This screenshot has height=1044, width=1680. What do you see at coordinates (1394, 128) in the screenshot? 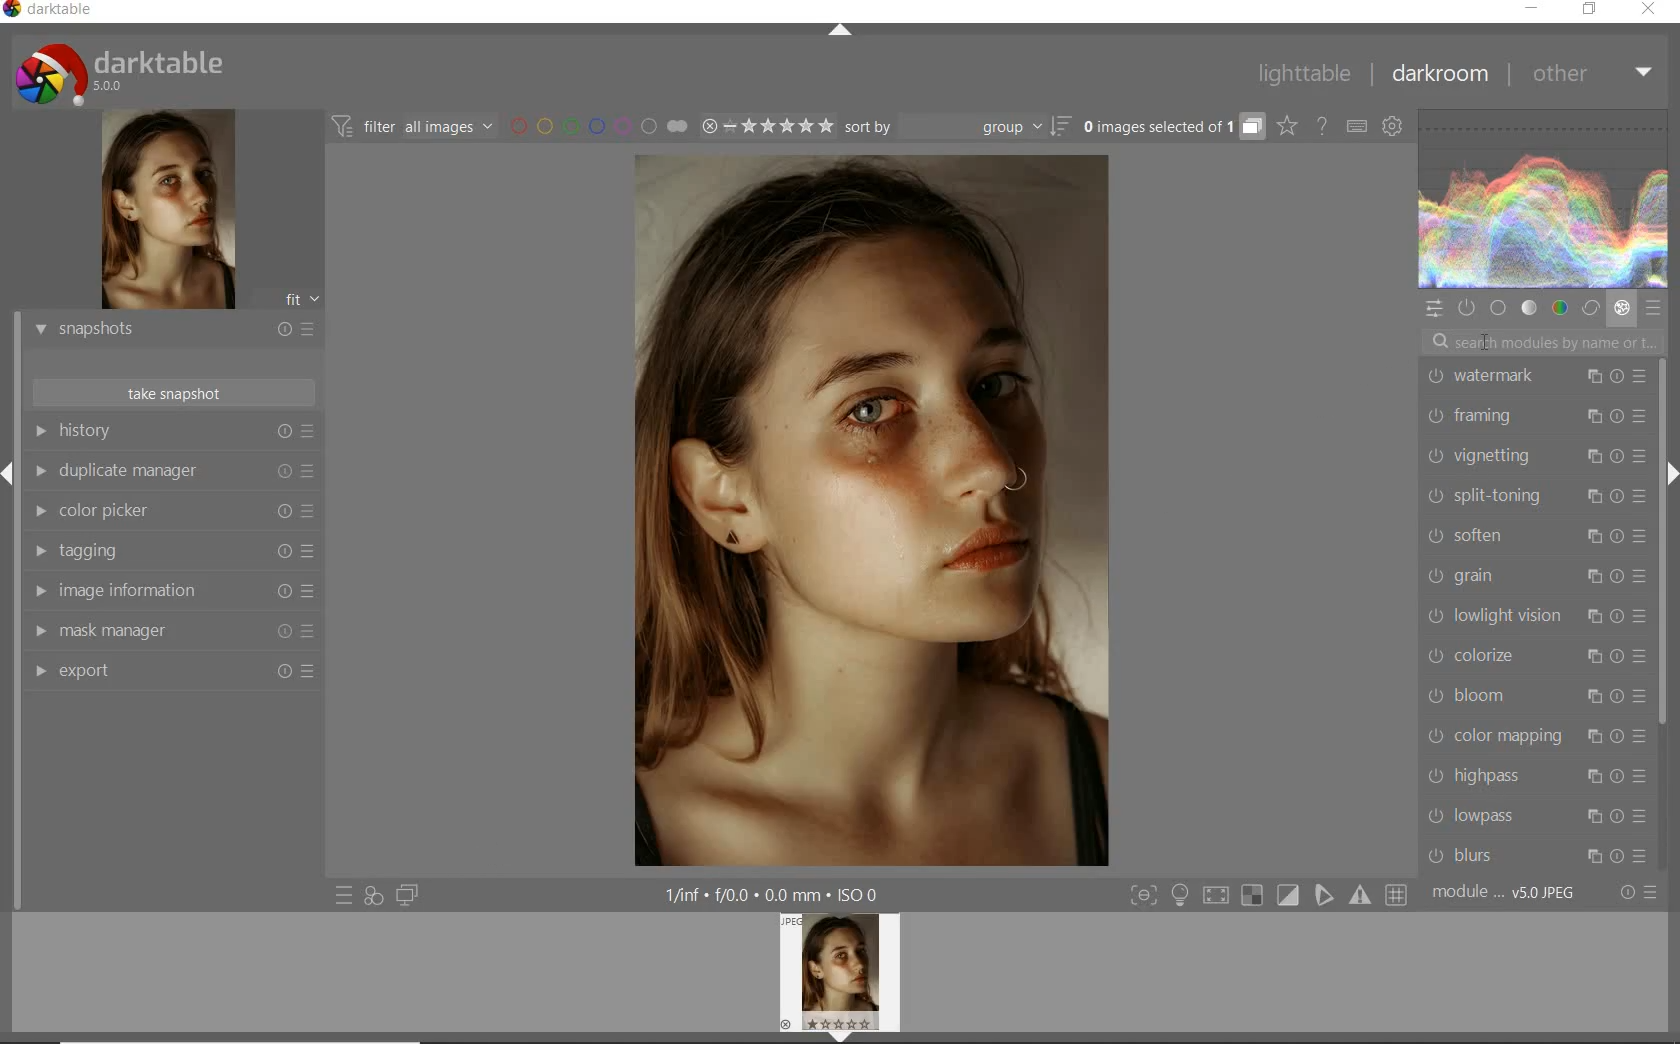
I see `show global preferences` at bounding box center [1394, 128].